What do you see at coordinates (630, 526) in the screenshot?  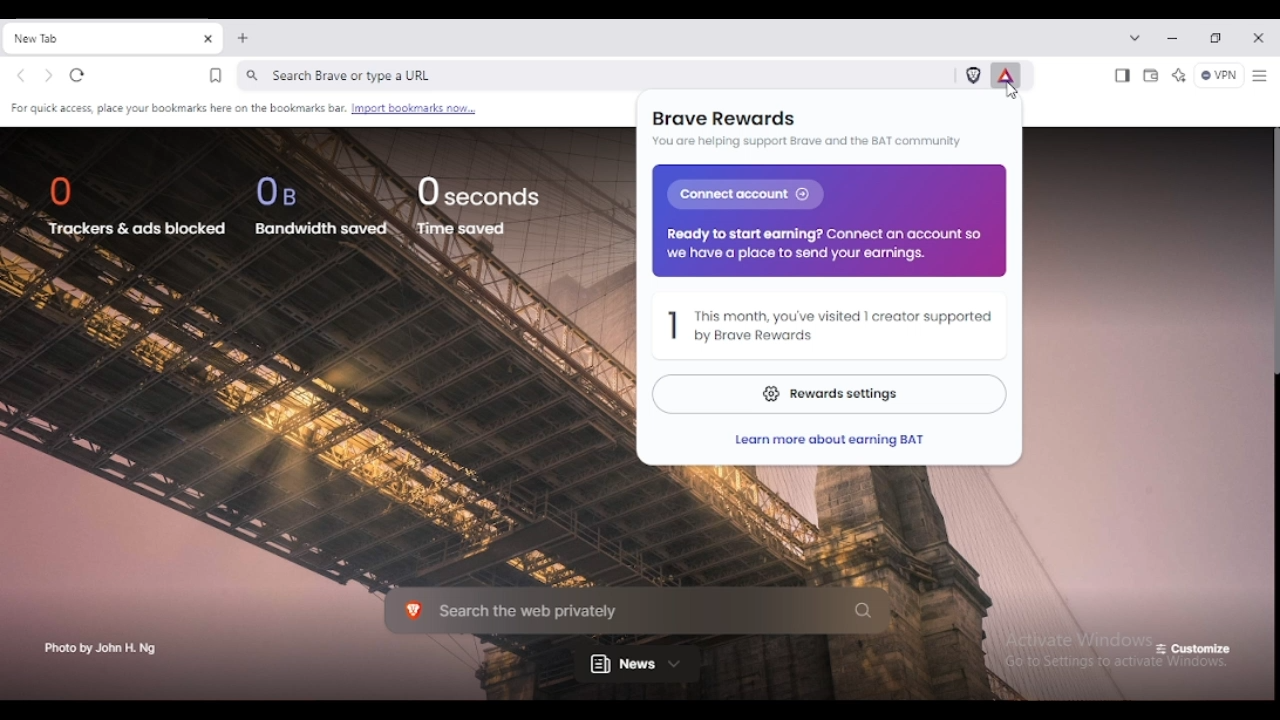 I see `background photo` at bounding box center [630, 526].